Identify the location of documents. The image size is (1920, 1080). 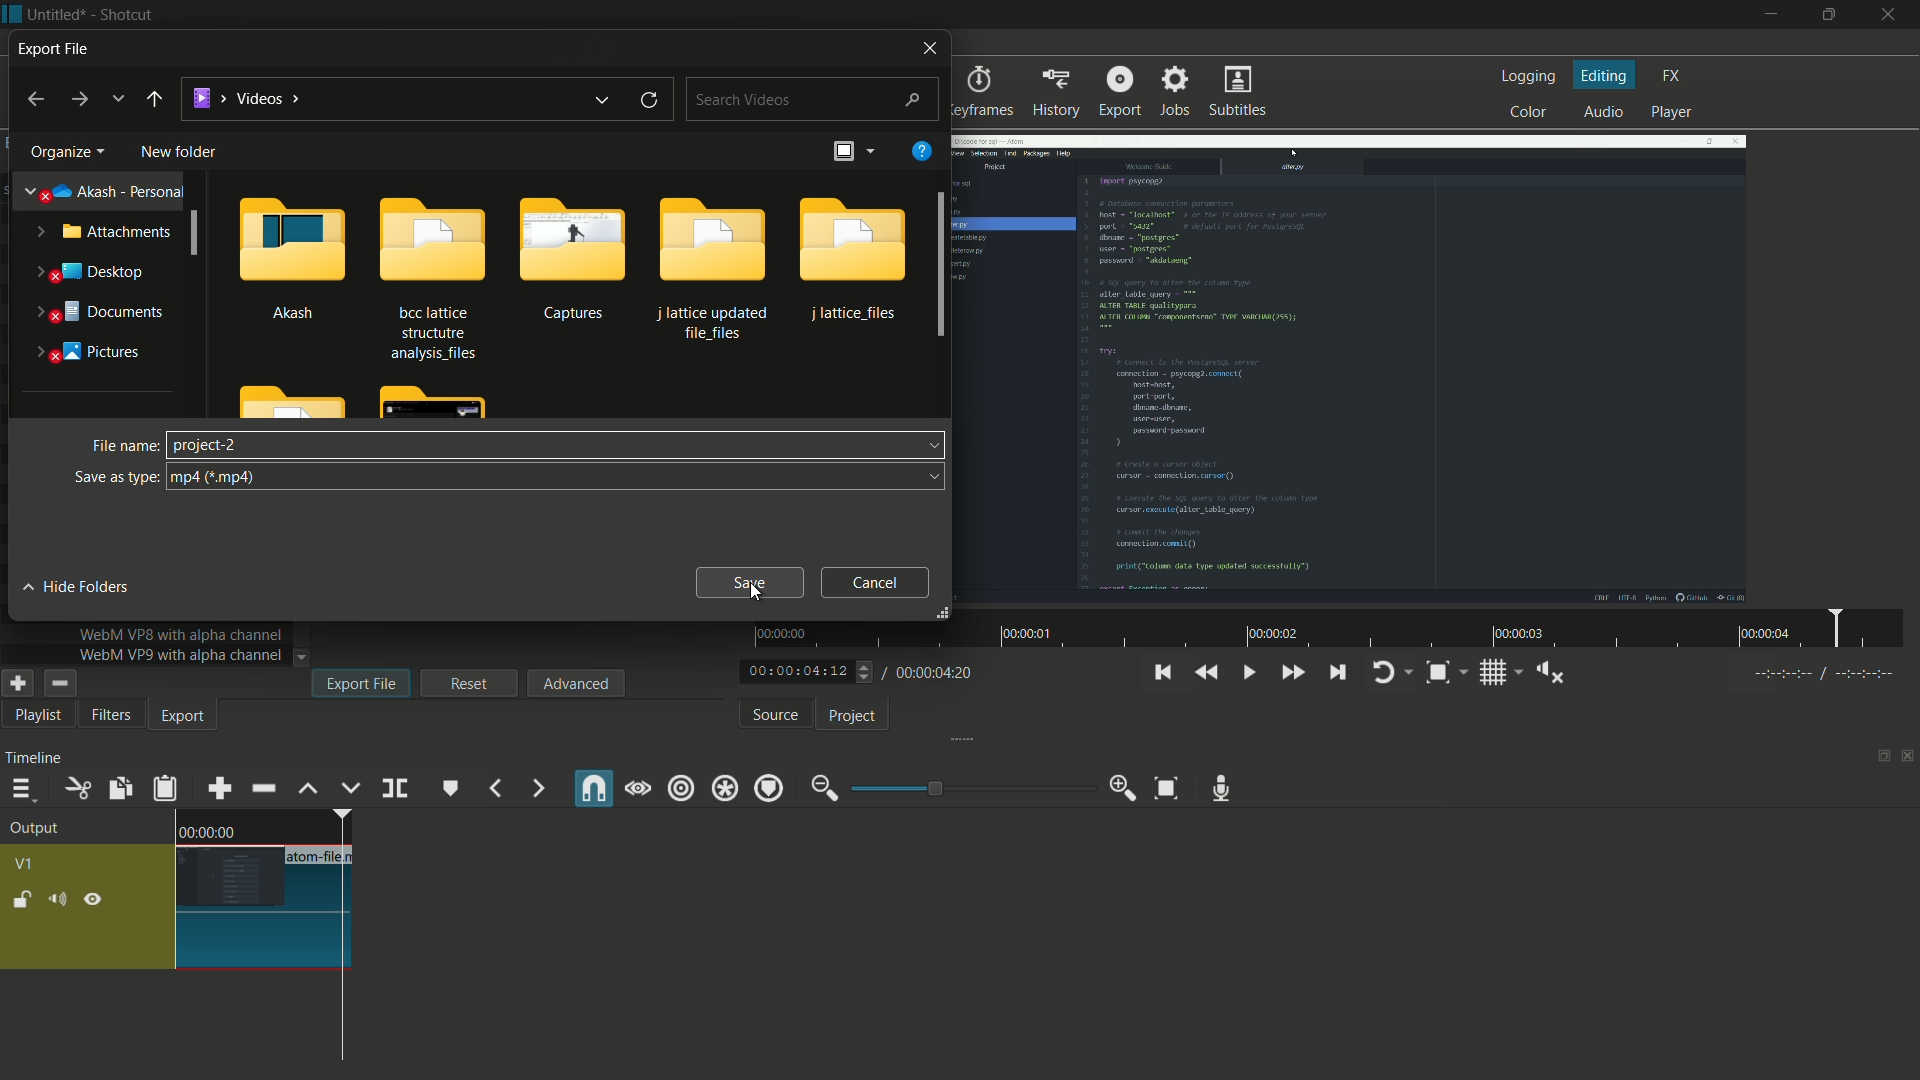
(95, 313).